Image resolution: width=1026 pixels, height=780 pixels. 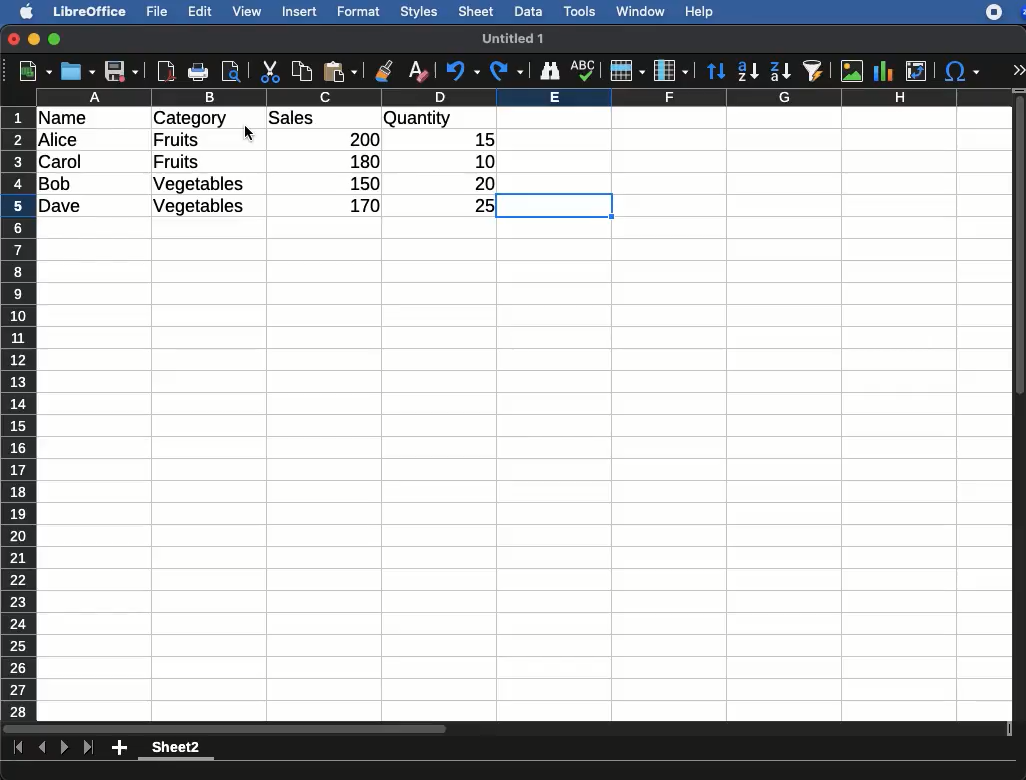 What do you see at coordinates (357, 162) in the screenshot?
I see `180` at bounding box center [357, 162].